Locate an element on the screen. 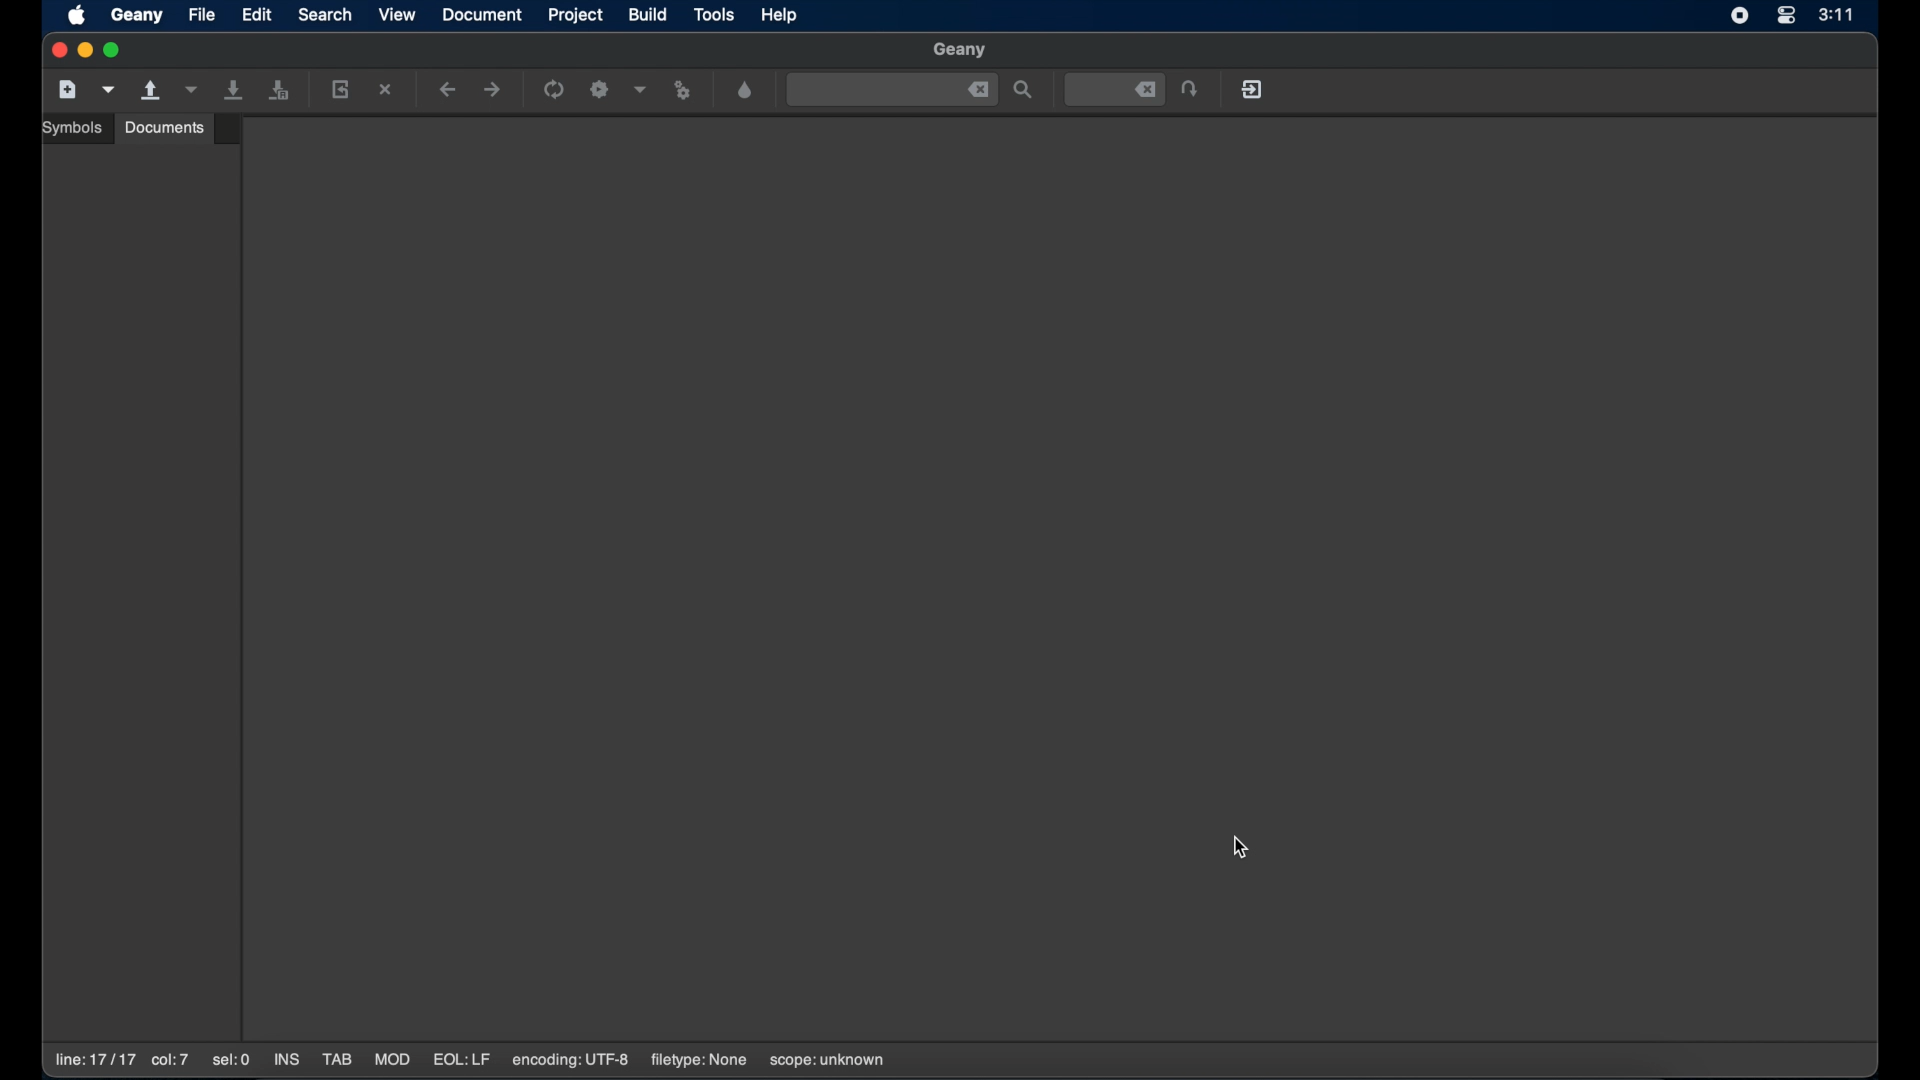 The image size is (1920, 1080). maximize is located at coordinates (115, 50).